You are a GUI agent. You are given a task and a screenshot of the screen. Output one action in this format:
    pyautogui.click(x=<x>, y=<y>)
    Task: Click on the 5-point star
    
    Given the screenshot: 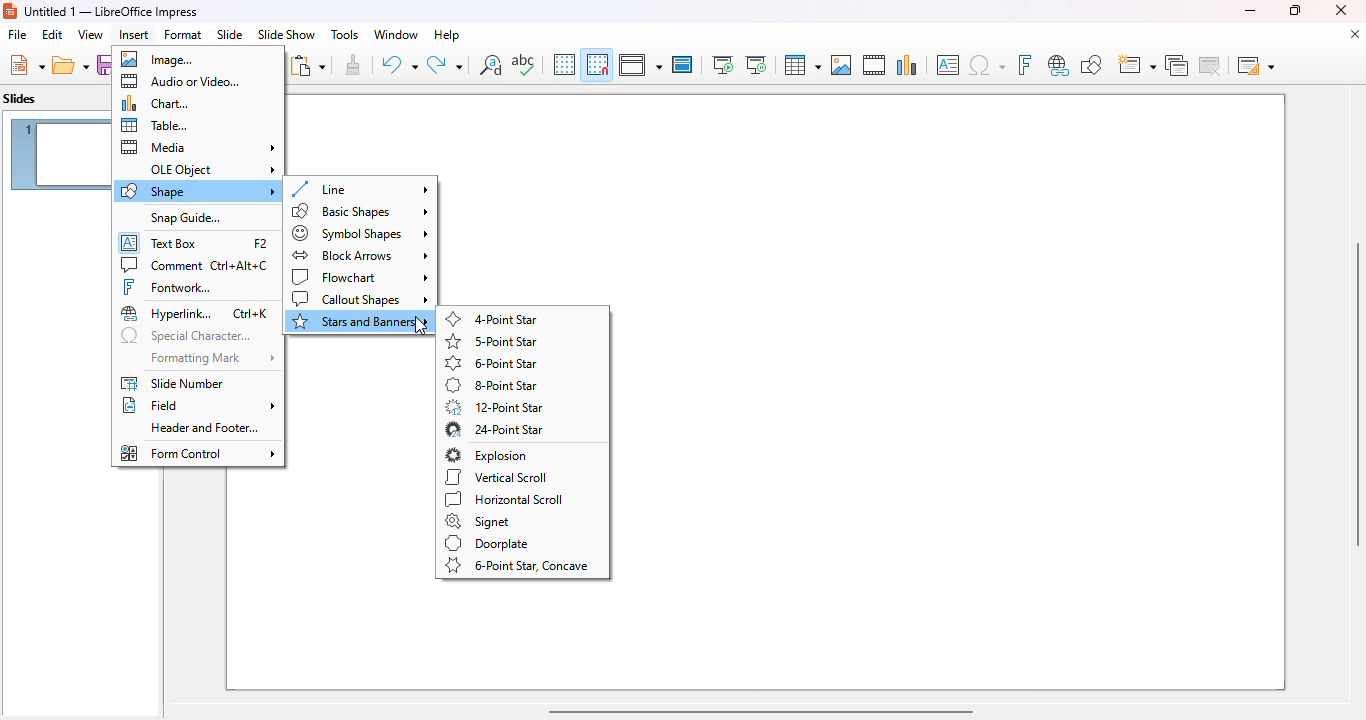 What is the action you would take?
    pyautogui.click(x=491, y=341)
    